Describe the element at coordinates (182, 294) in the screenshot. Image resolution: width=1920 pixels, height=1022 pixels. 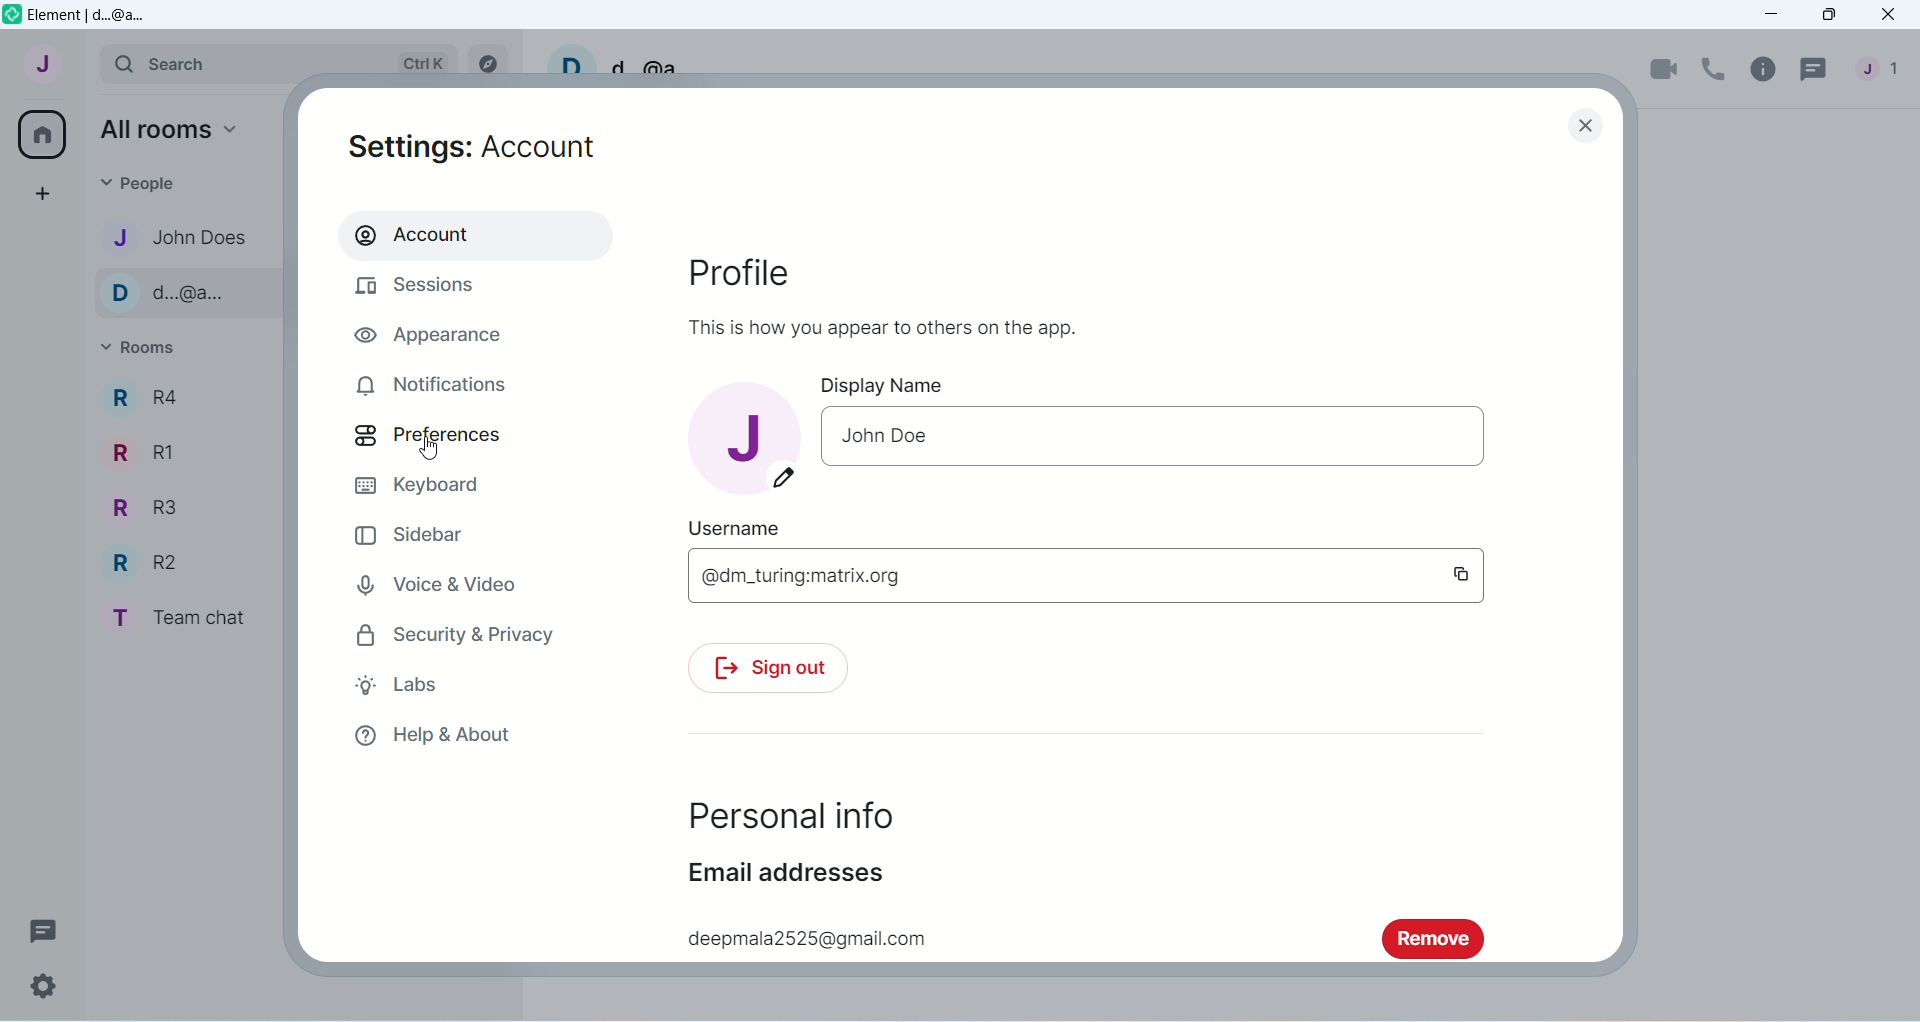
I see `Contact name-d..@a` at that location.